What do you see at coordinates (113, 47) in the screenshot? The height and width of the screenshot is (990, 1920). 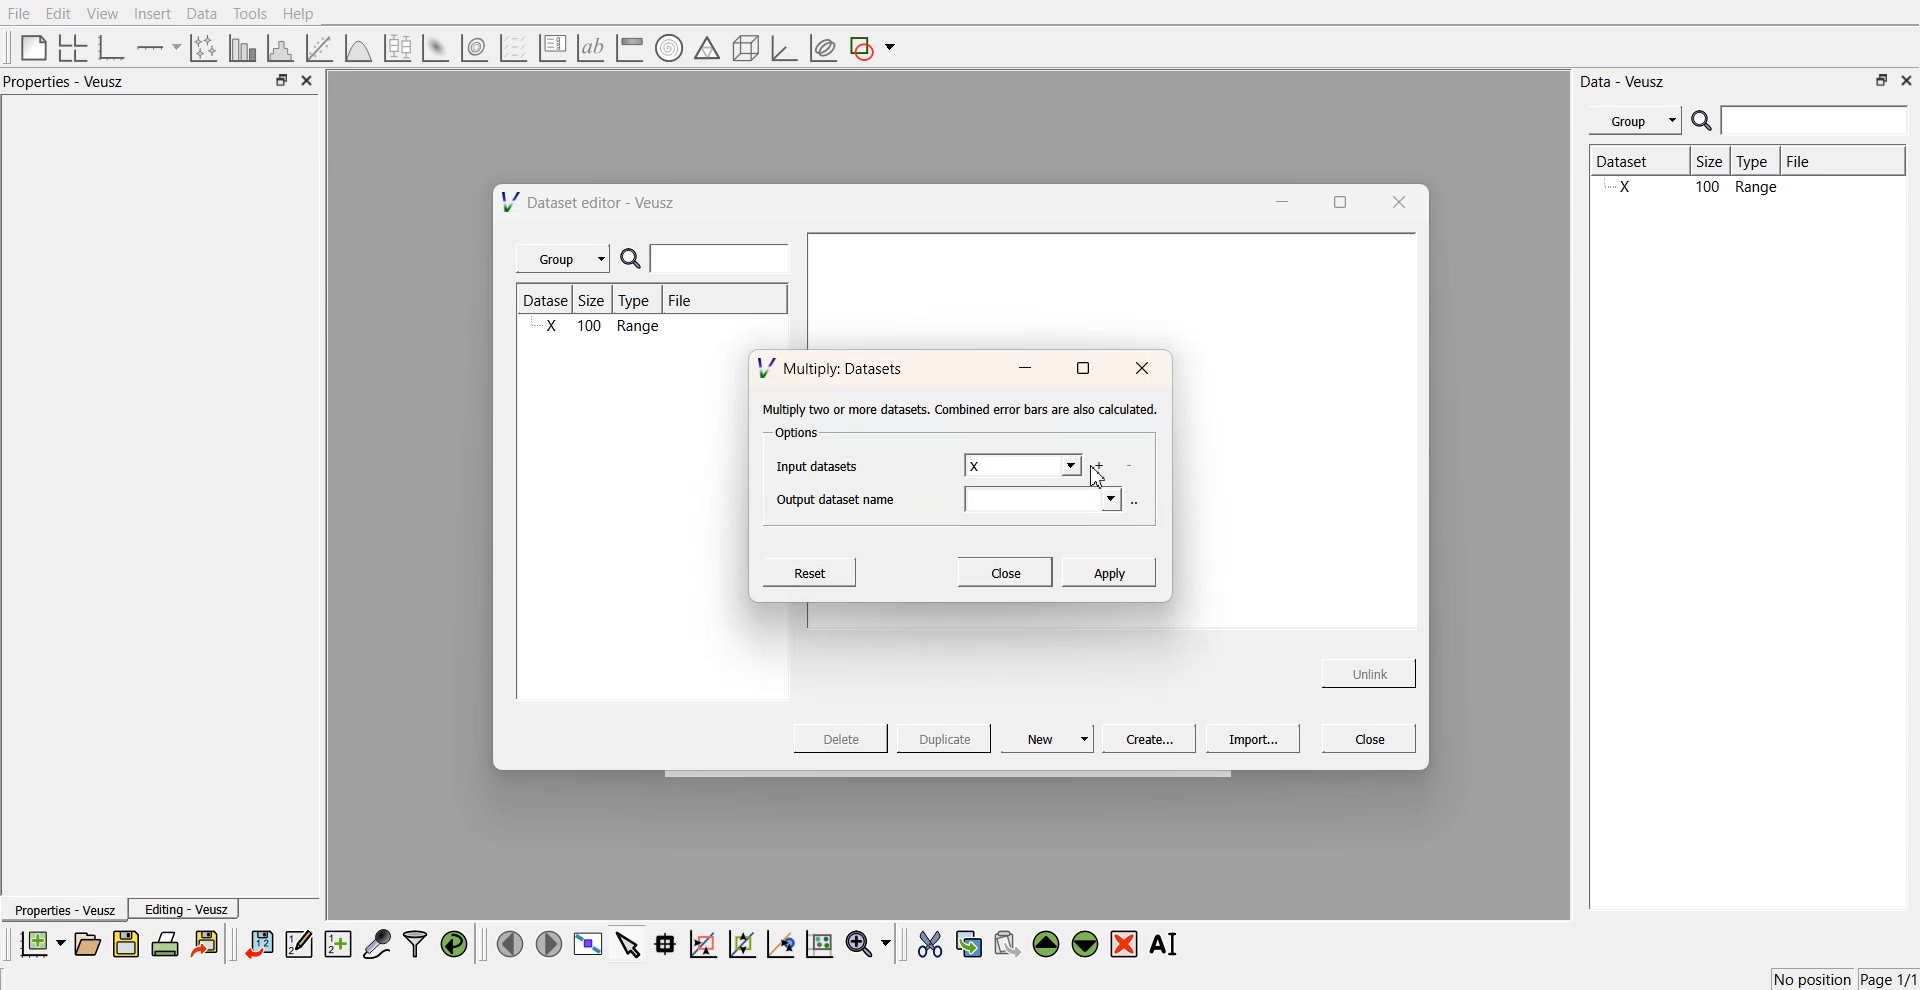 I see `base graphs` at bounding box center [113, 47].